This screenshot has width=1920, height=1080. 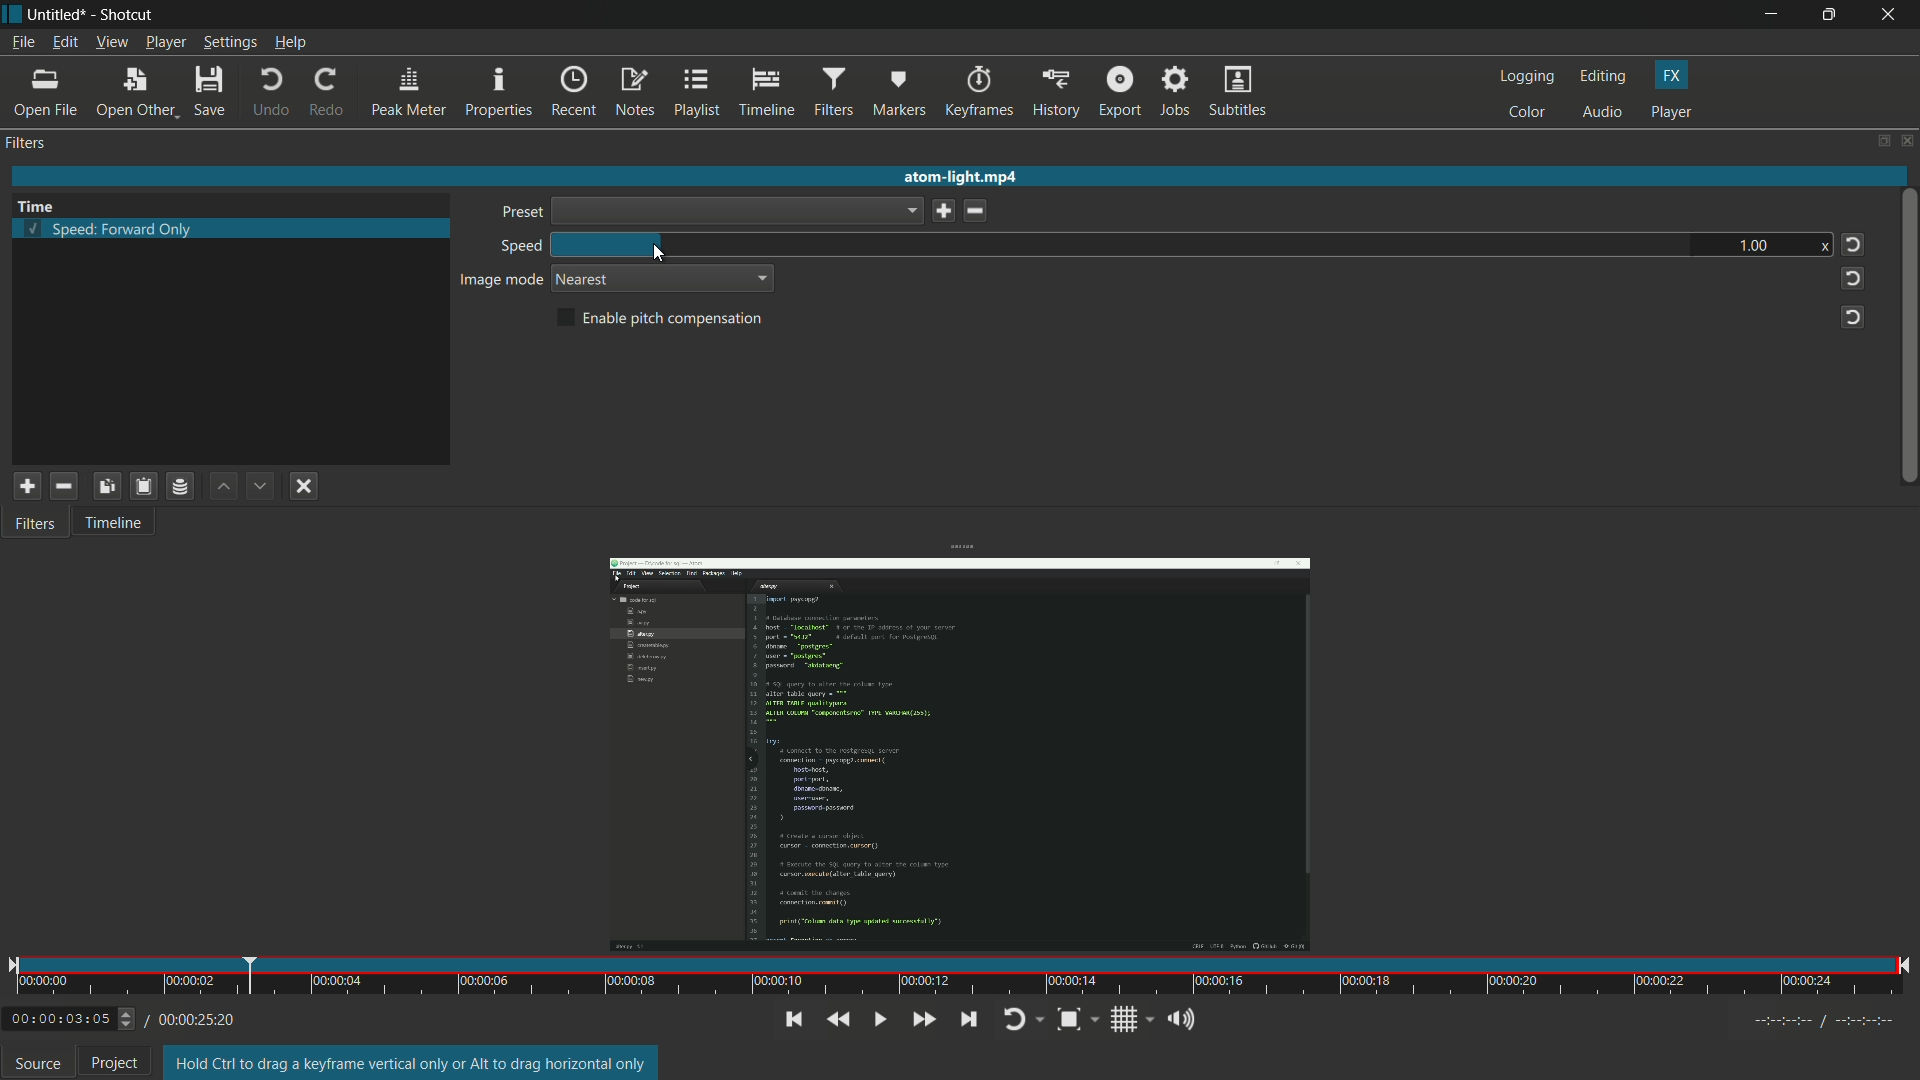 What do you see at coordinates (574, 93) in the screenshot?
I see `recent` at bounding box center [574, 93].